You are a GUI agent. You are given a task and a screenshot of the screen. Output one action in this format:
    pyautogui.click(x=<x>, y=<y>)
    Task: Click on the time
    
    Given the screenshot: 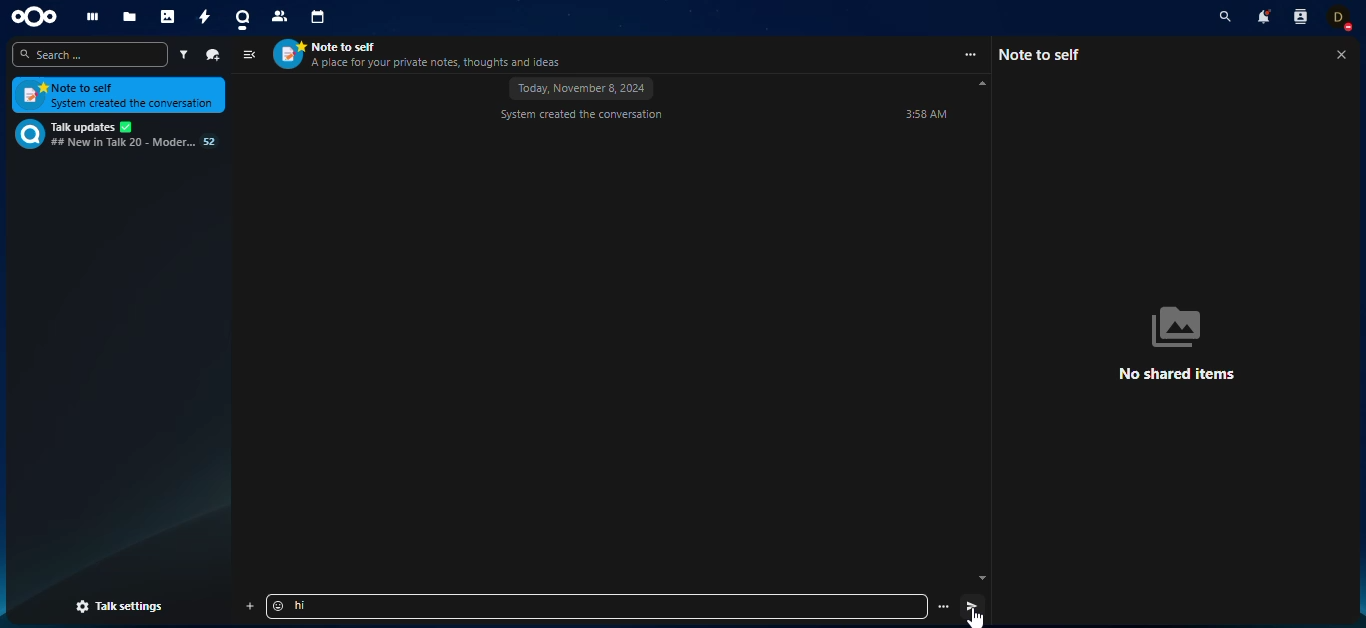 What is the action you would take?
    pyautogui.click(x=924, y=115)
    